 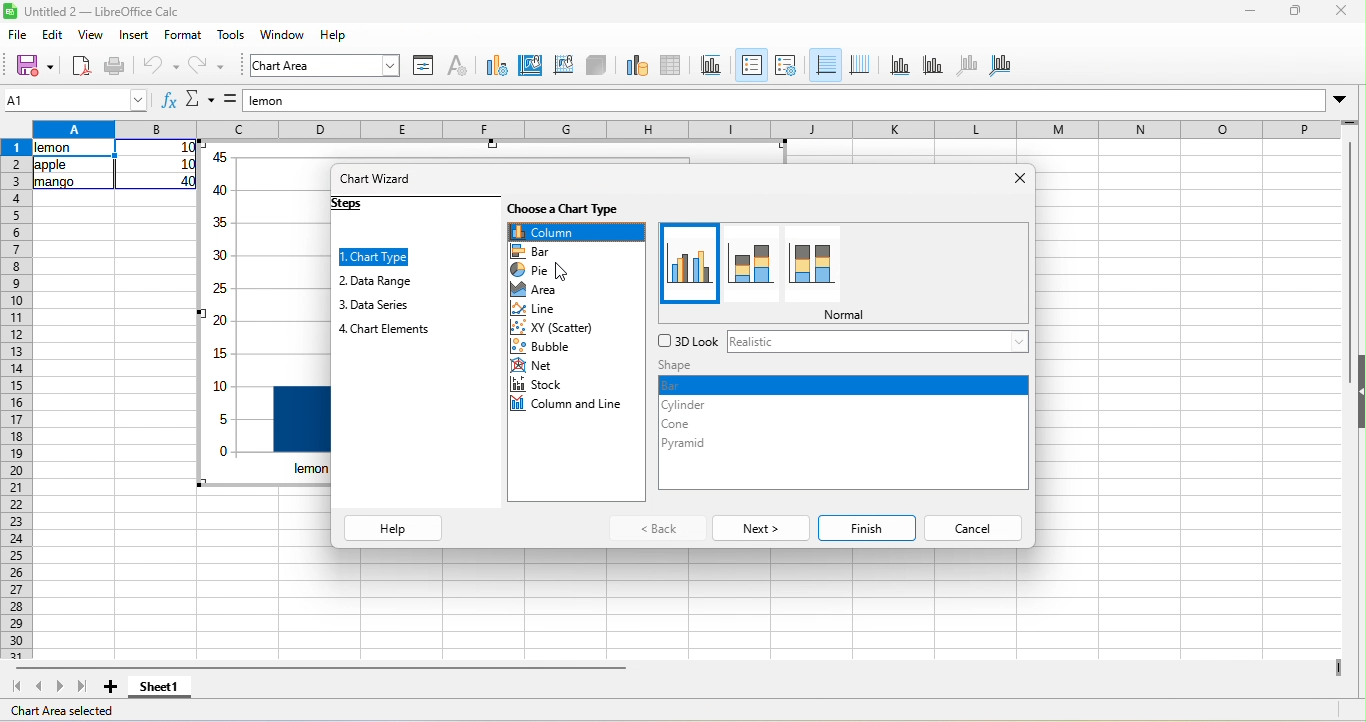 What do you see at coordinates (376, 306) in the screenshot?
I see `data series` at bounding box center [376, 306].